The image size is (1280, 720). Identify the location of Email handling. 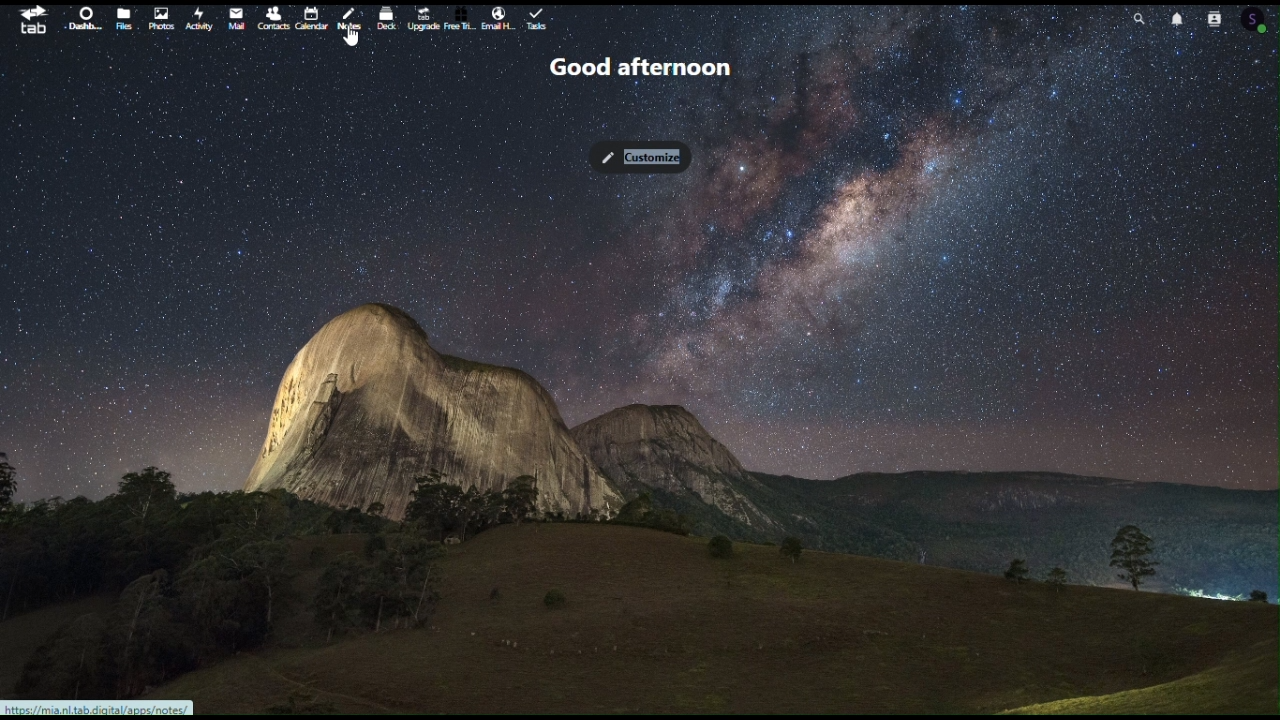
(498, 20).